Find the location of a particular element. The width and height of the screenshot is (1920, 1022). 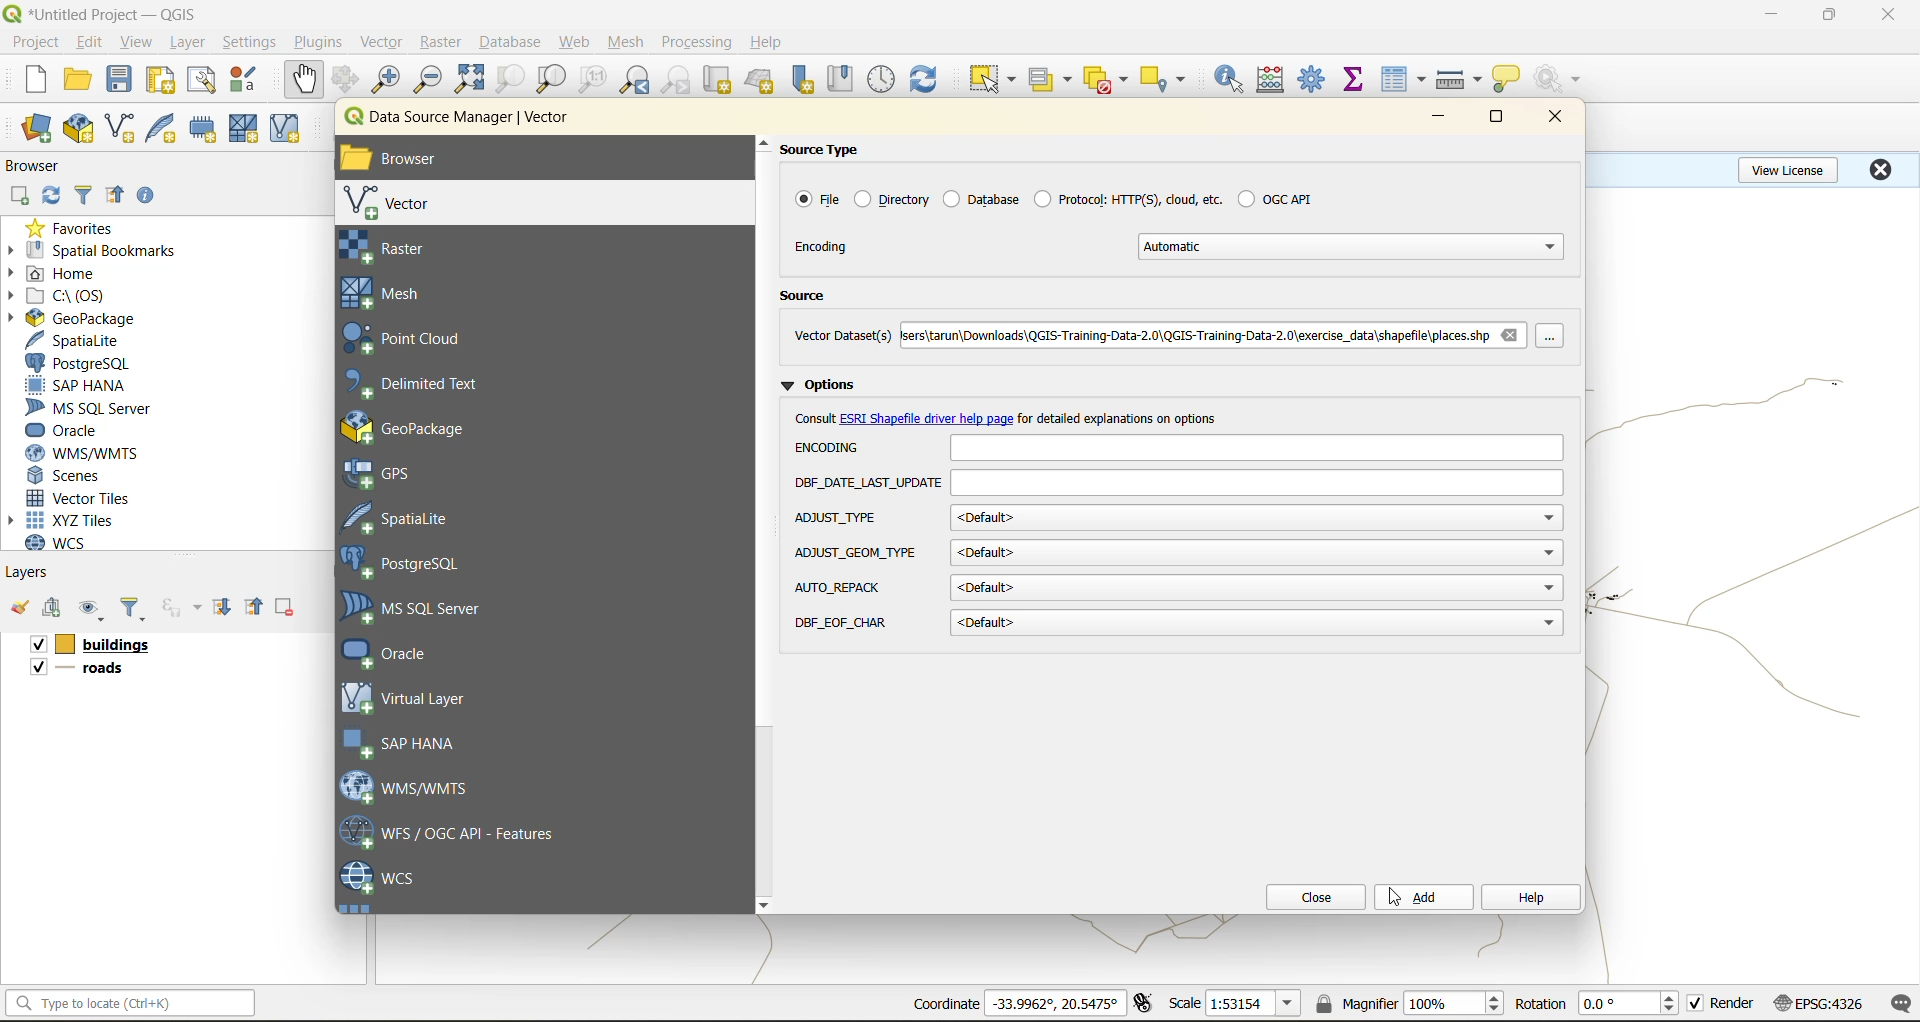

delimited text is located at coordinates (423, 384).